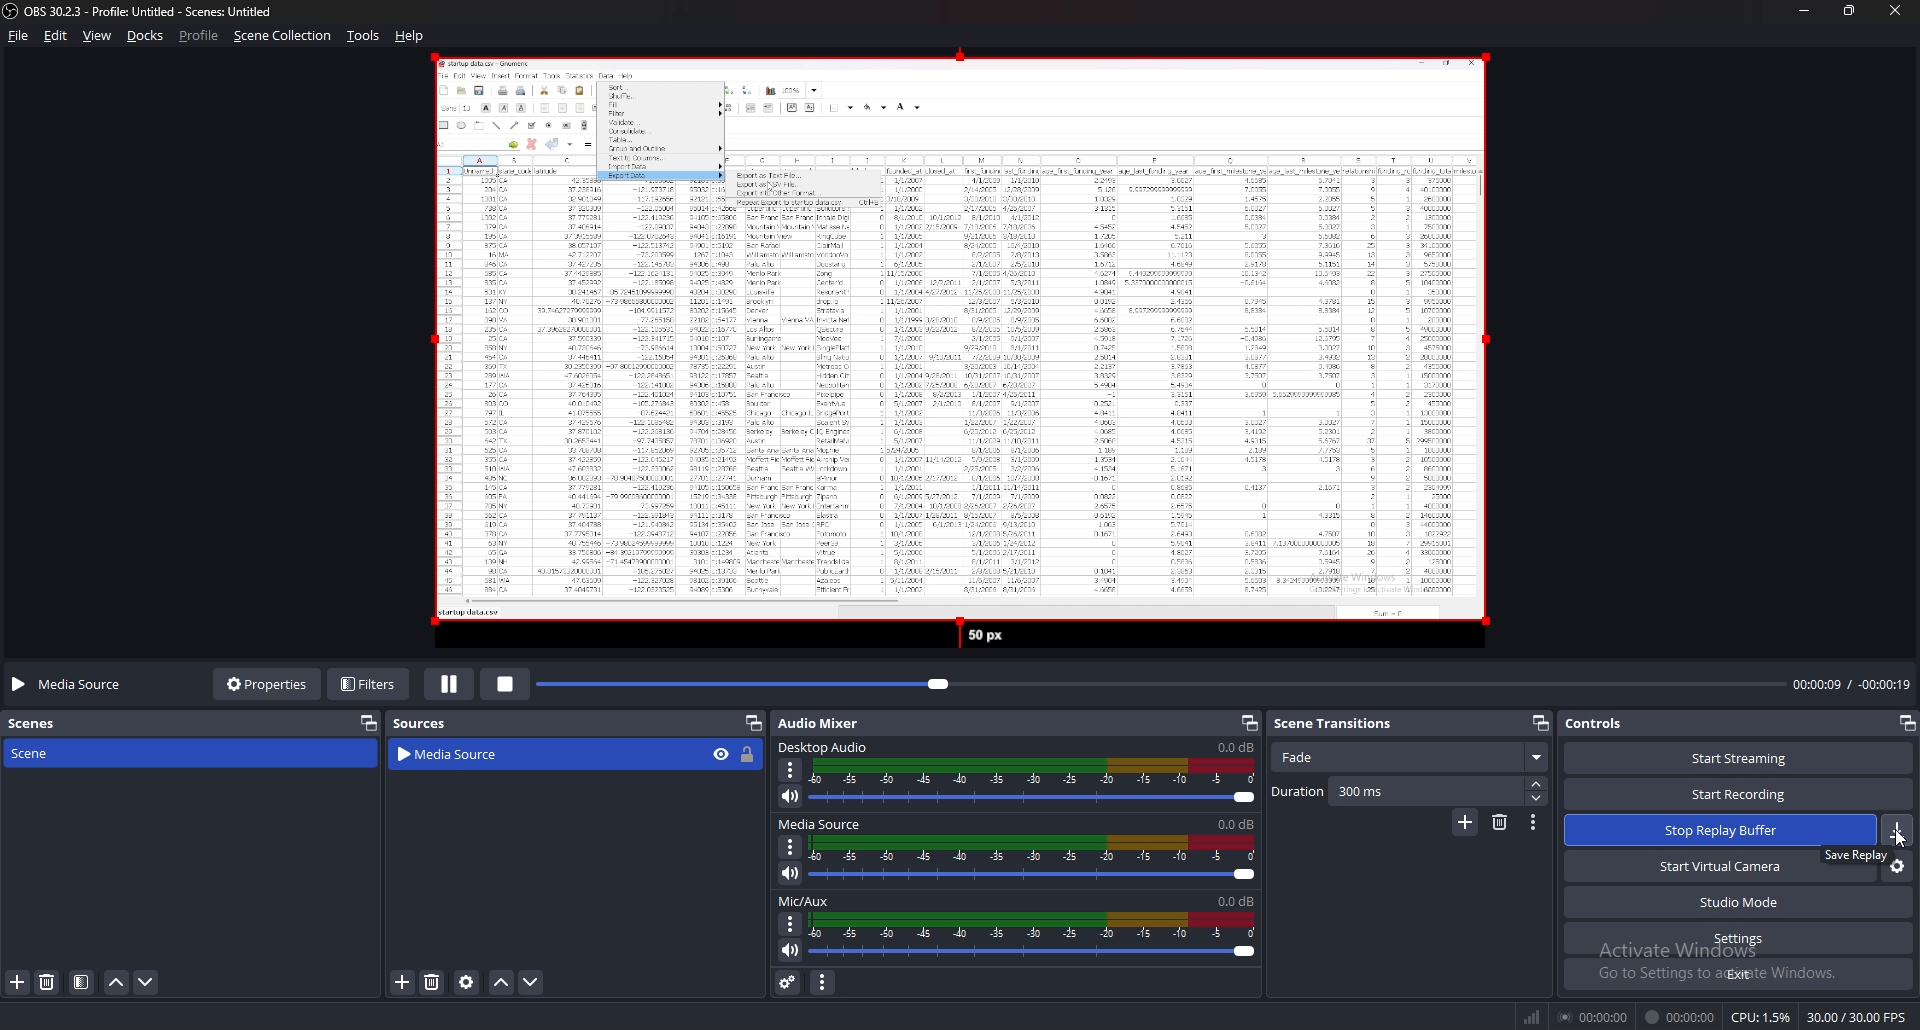 This screenshot has width=1920, height=1030. I want to click on ‘OBS 30.2.3 - Profile: Untitled - Scenes: Untitled, so click(156, 11).